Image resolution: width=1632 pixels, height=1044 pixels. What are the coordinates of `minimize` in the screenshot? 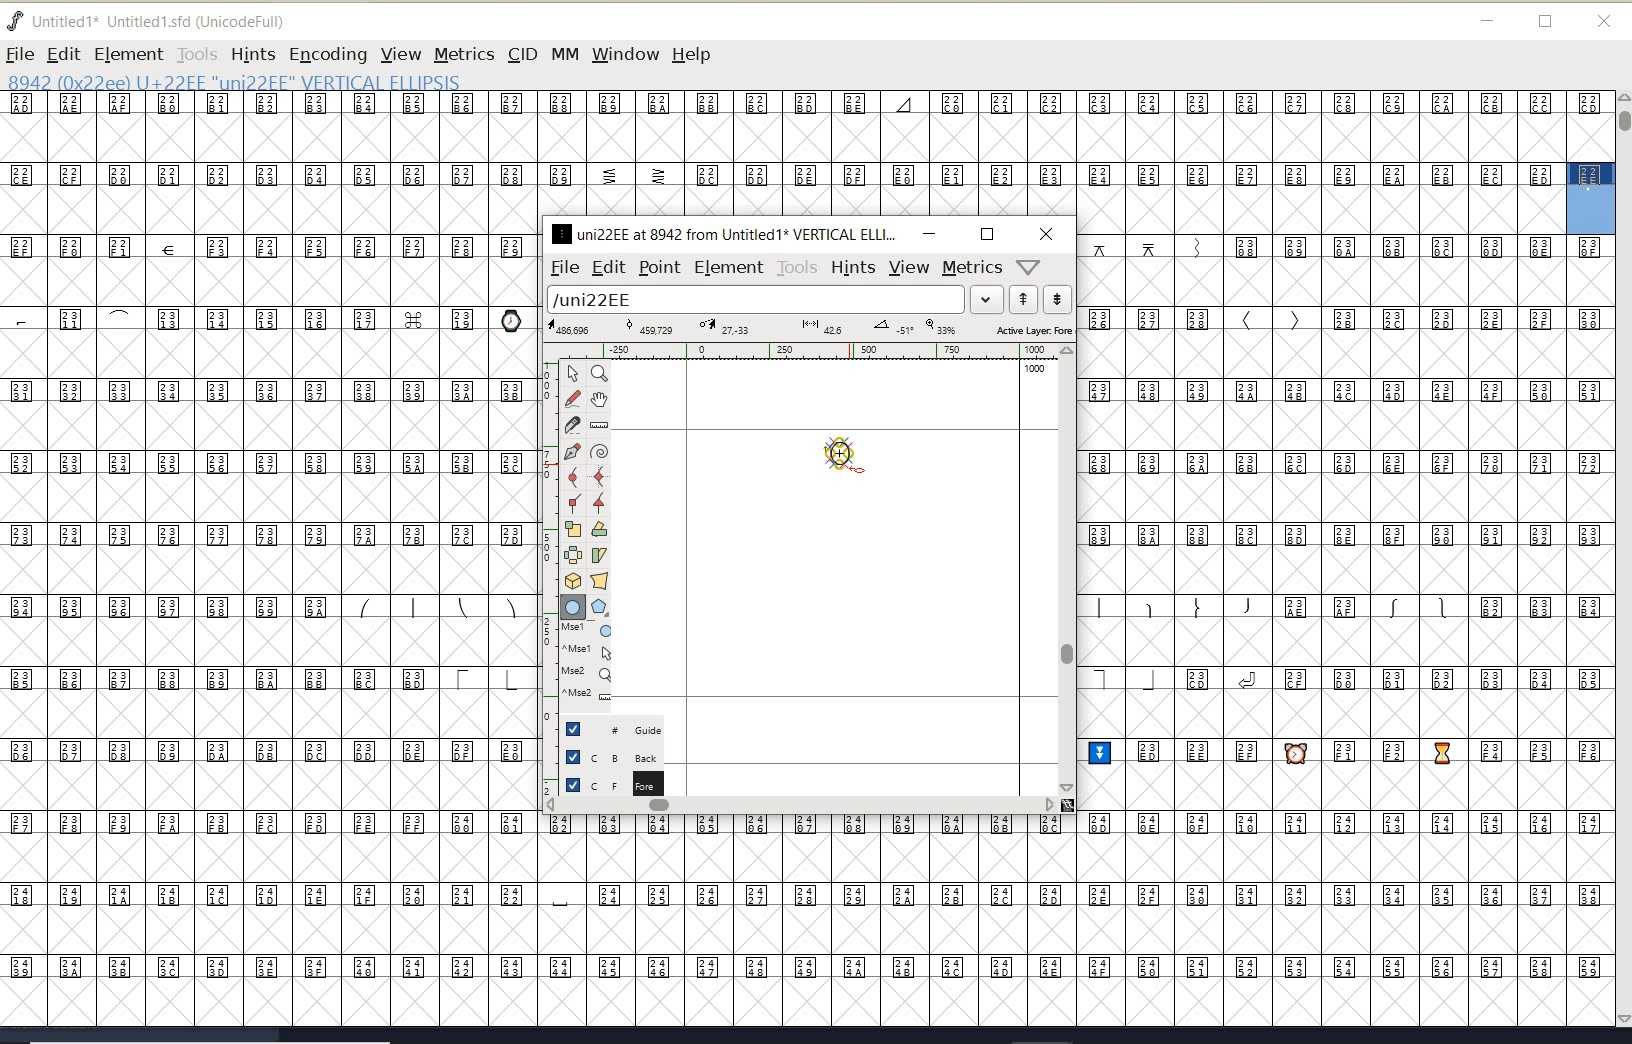 It's located at (929, 233).